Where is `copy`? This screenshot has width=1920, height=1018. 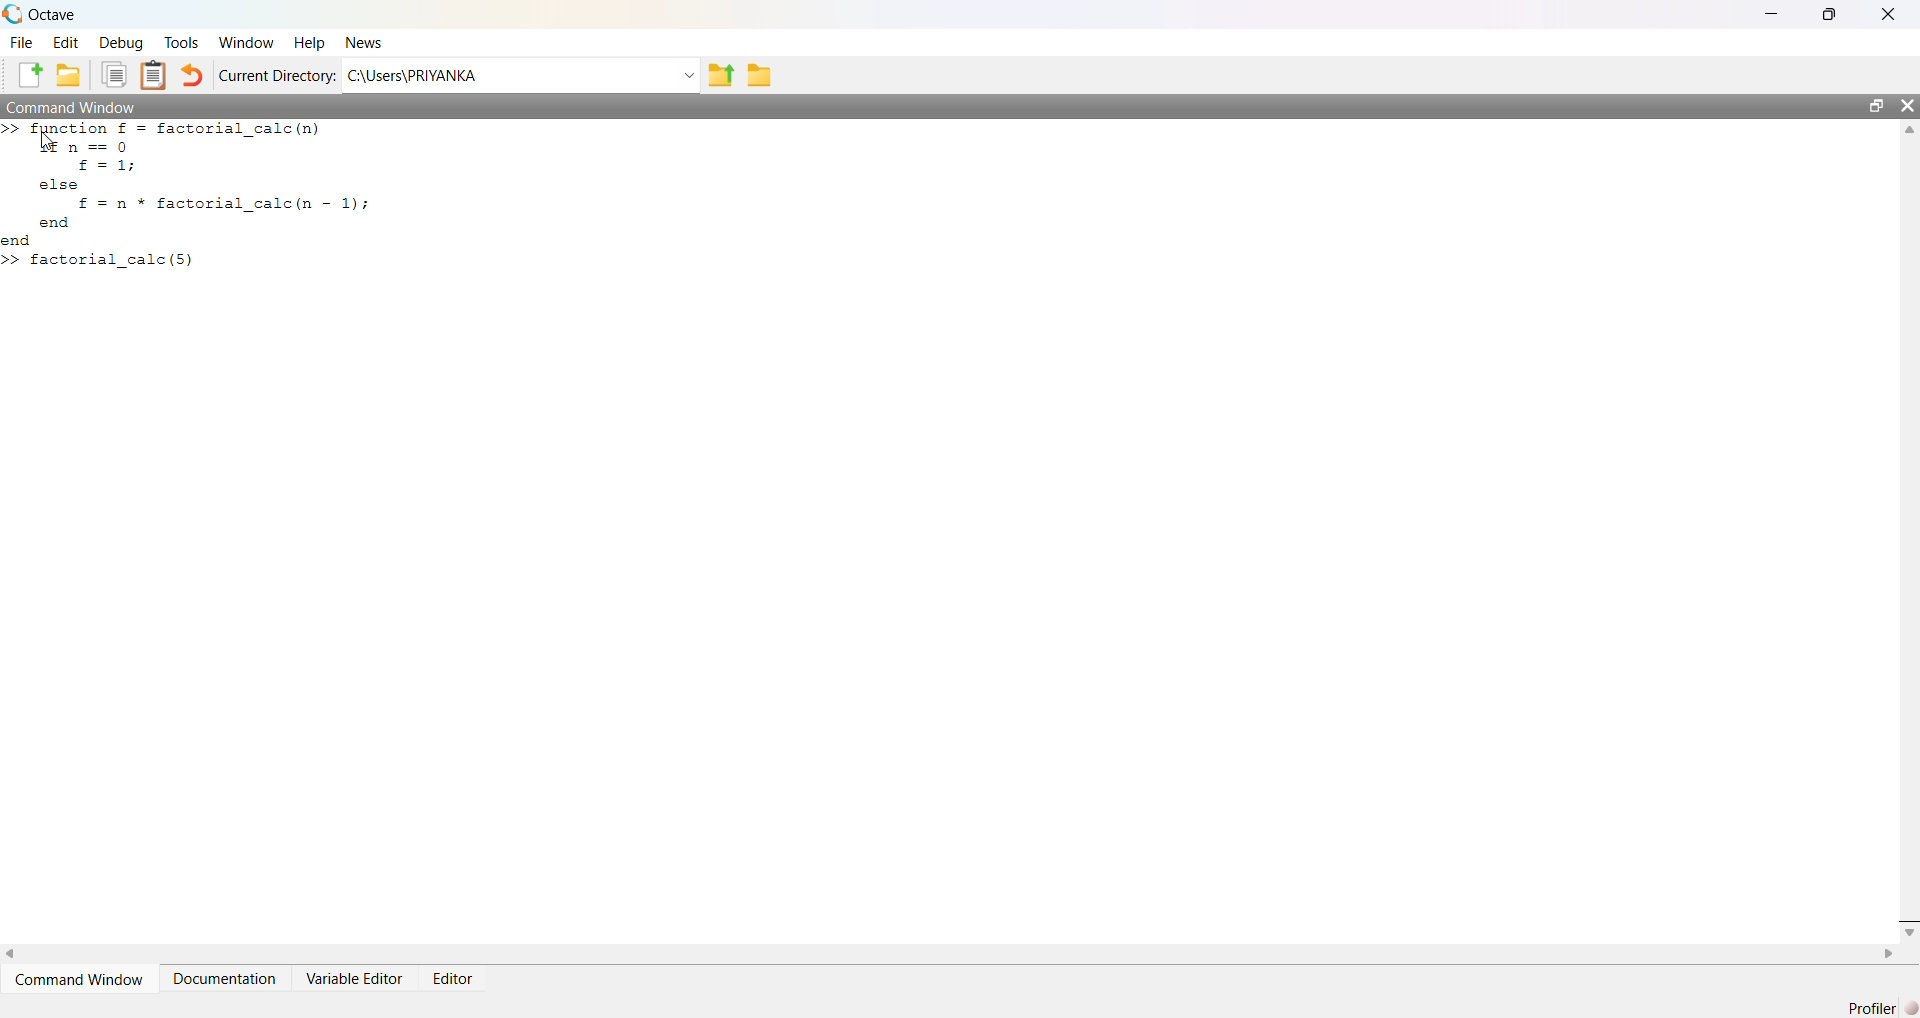 copy is located at coordinates (114, 73).